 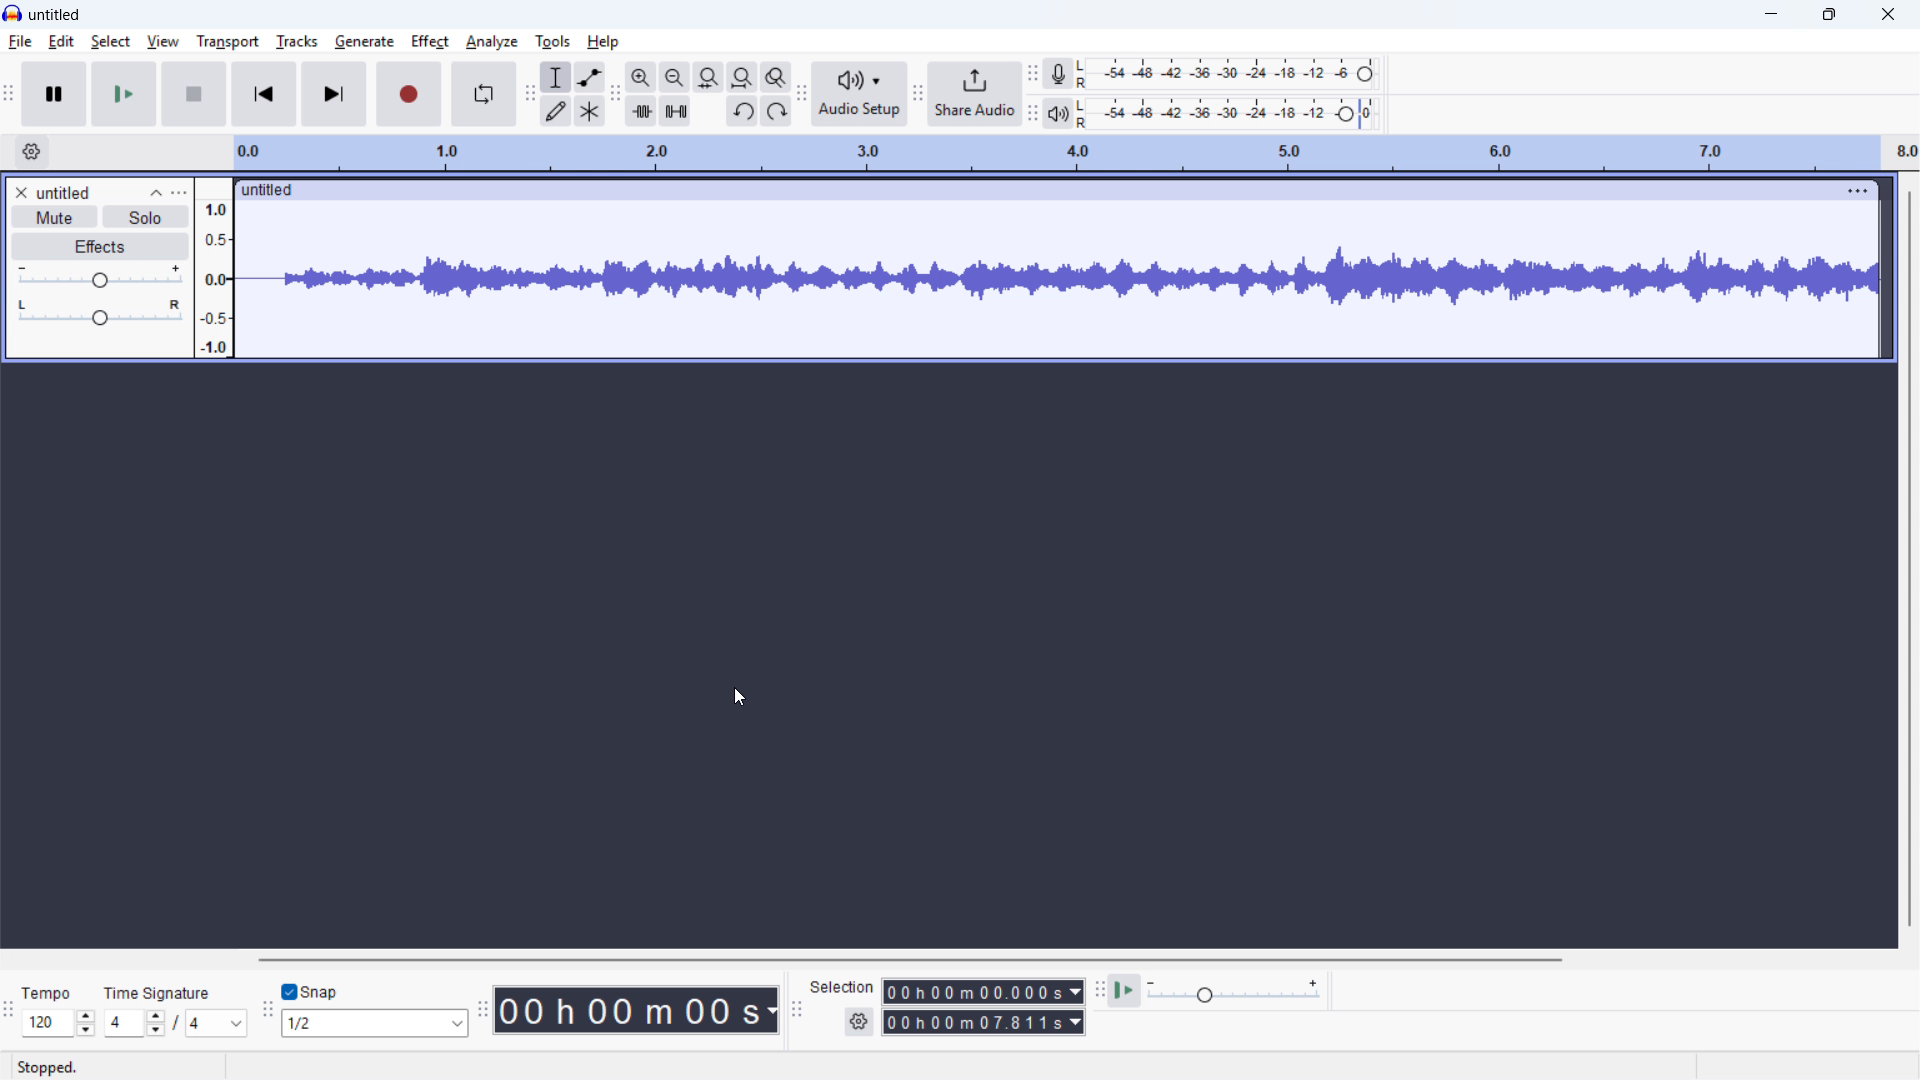 I want to click on skip to start, so click(x=264, y=94).